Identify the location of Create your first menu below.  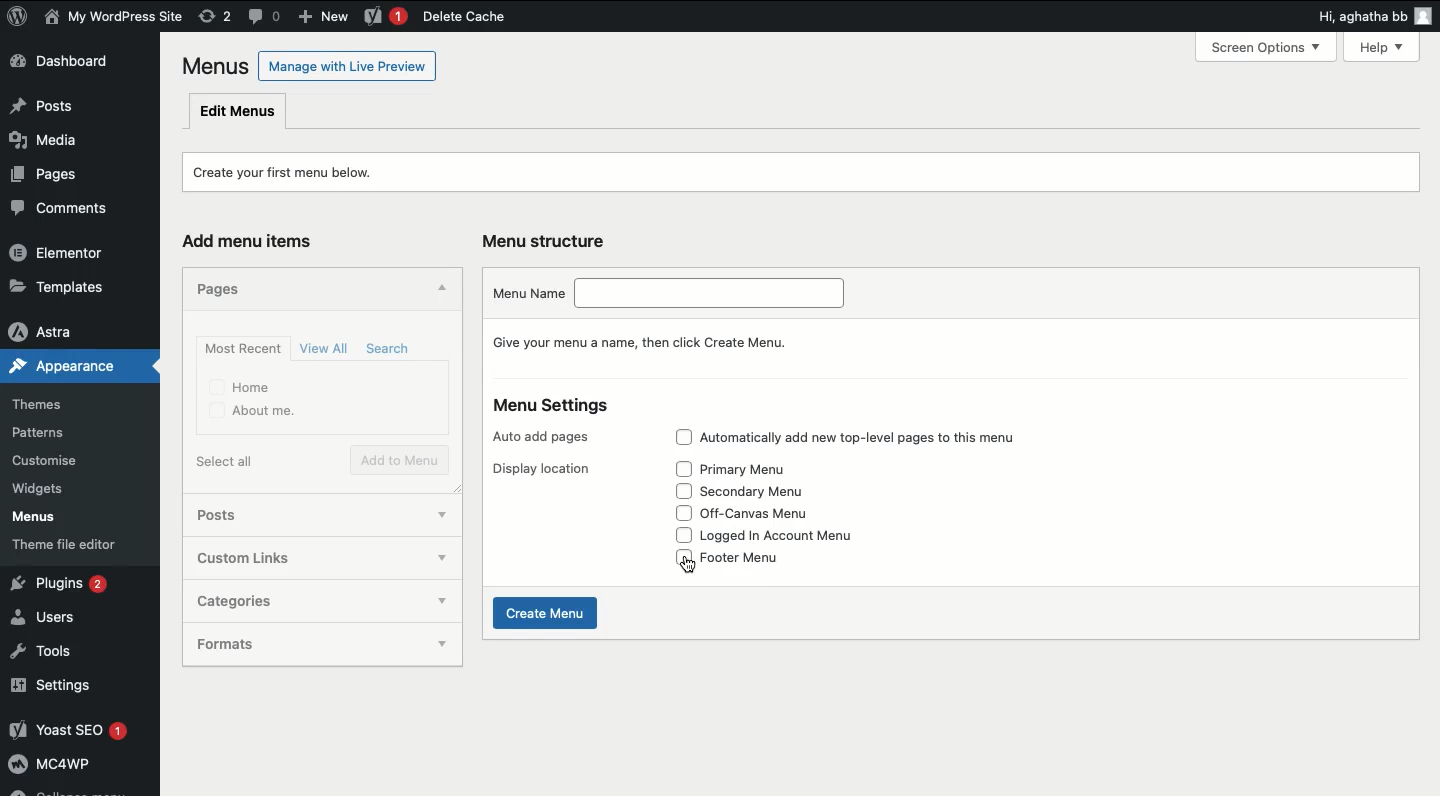
(292, 173).